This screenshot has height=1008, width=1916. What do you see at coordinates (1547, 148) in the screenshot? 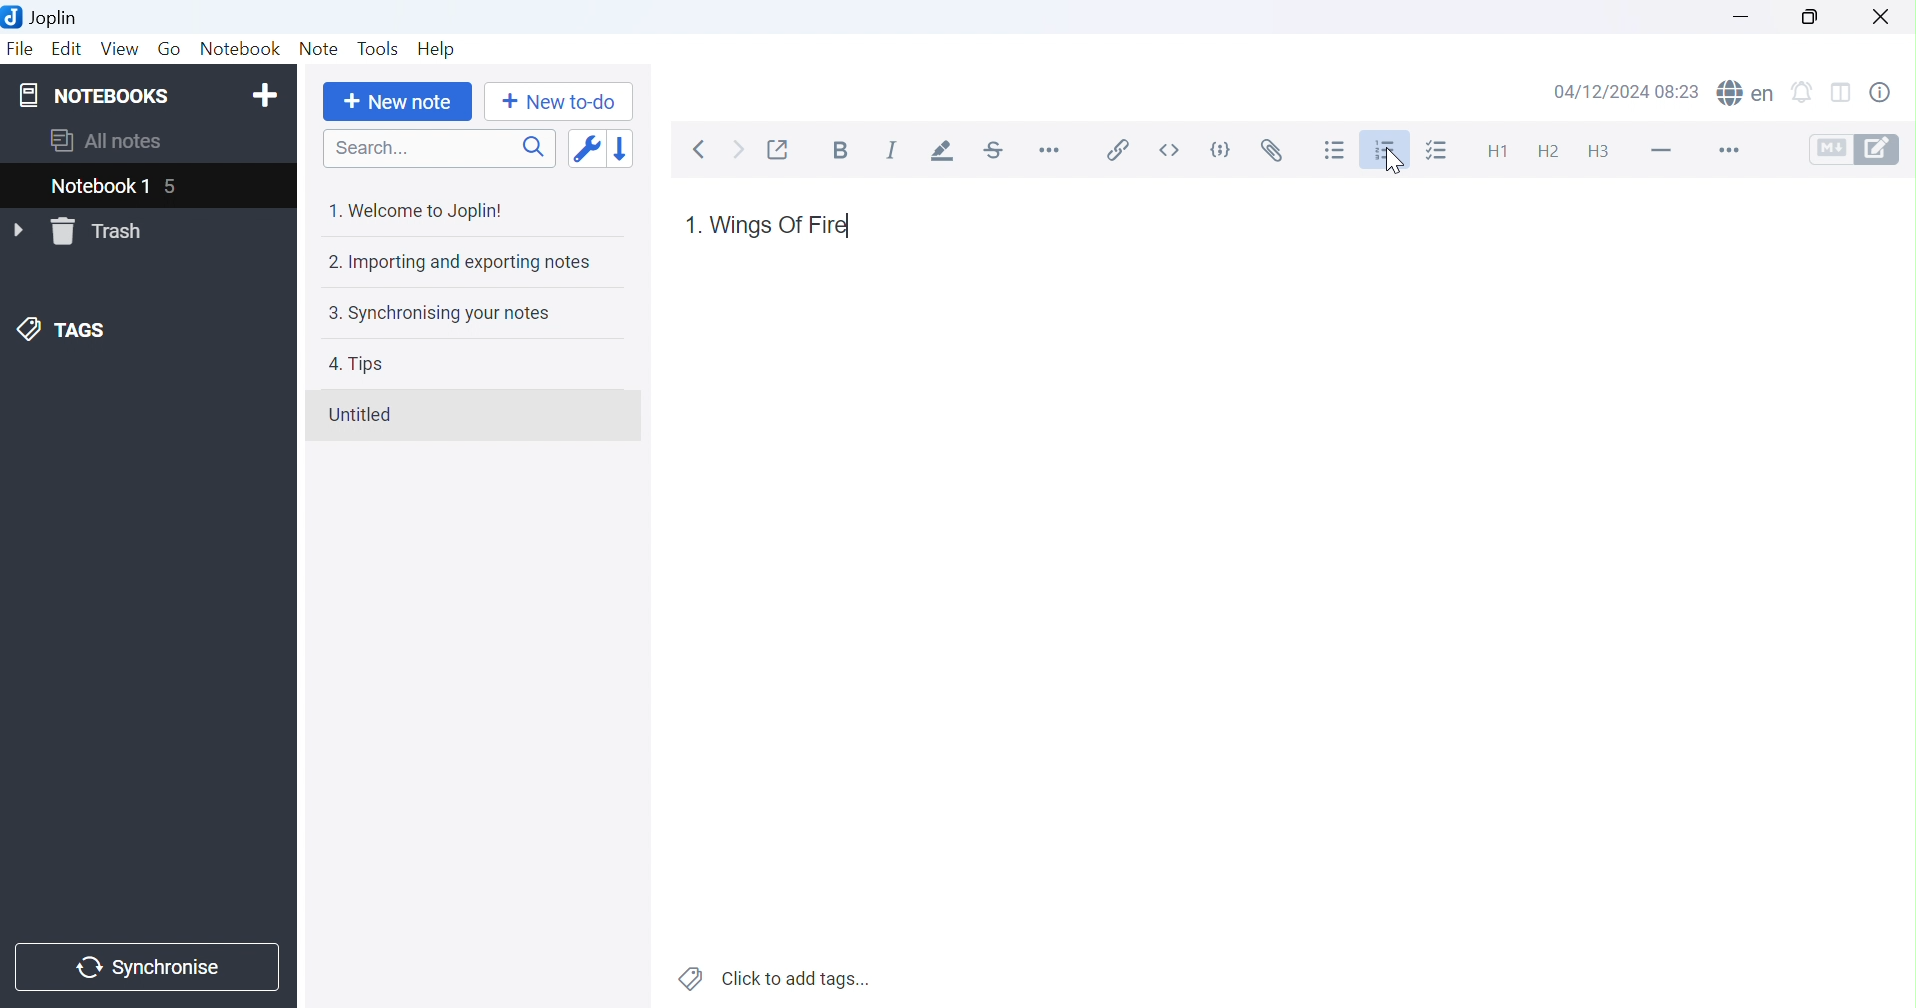
I see `Heading 2` at bounding box center [1547, 148].